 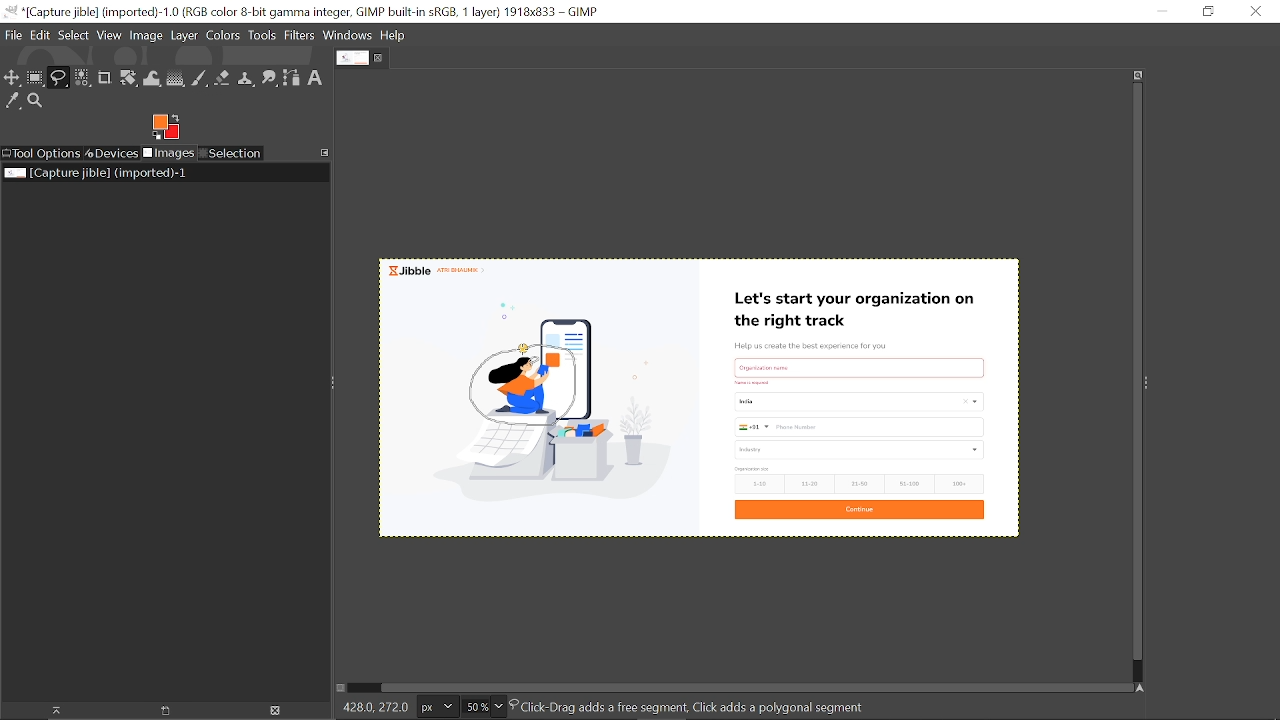 What do you see at coordinates (166, 127) in the screenshot?
I see `Foreground color` at bounding box center [166, 127].